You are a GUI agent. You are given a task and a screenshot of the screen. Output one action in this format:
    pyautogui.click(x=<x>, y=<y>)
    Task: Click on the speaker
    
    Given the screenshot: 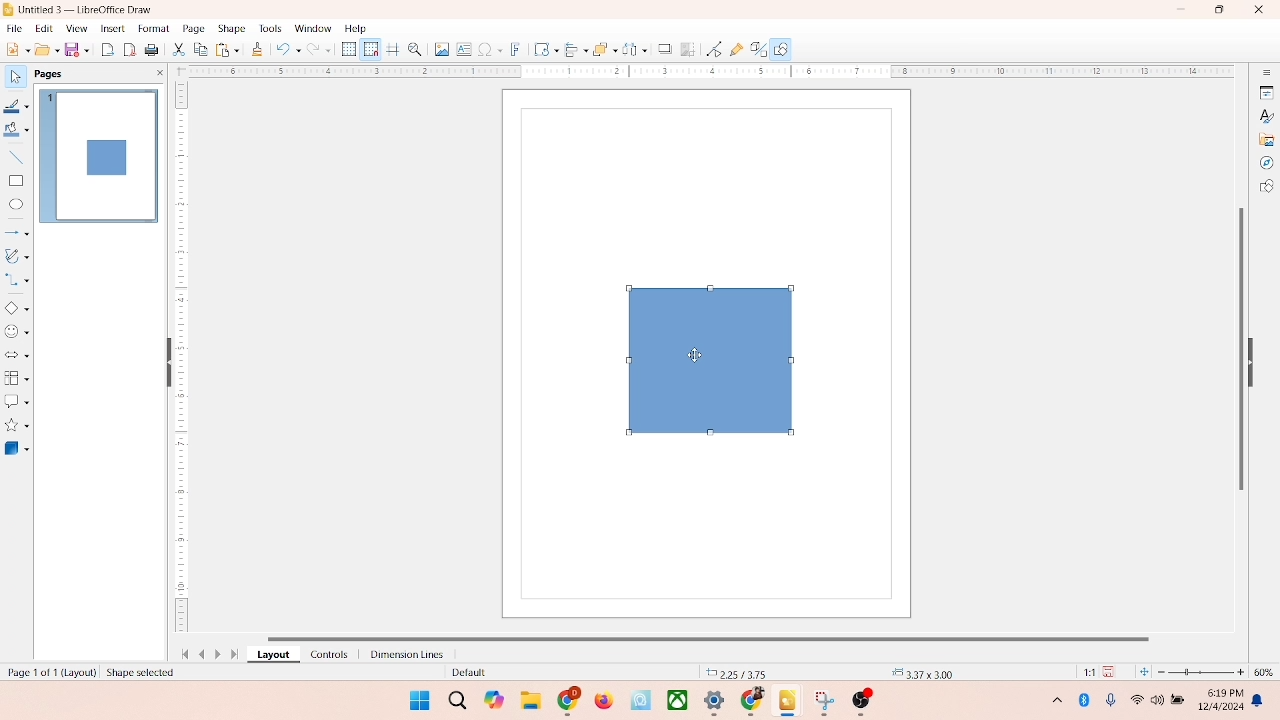 What is the action you would take?
    pyautogui.click(x=1160, y=700)
    